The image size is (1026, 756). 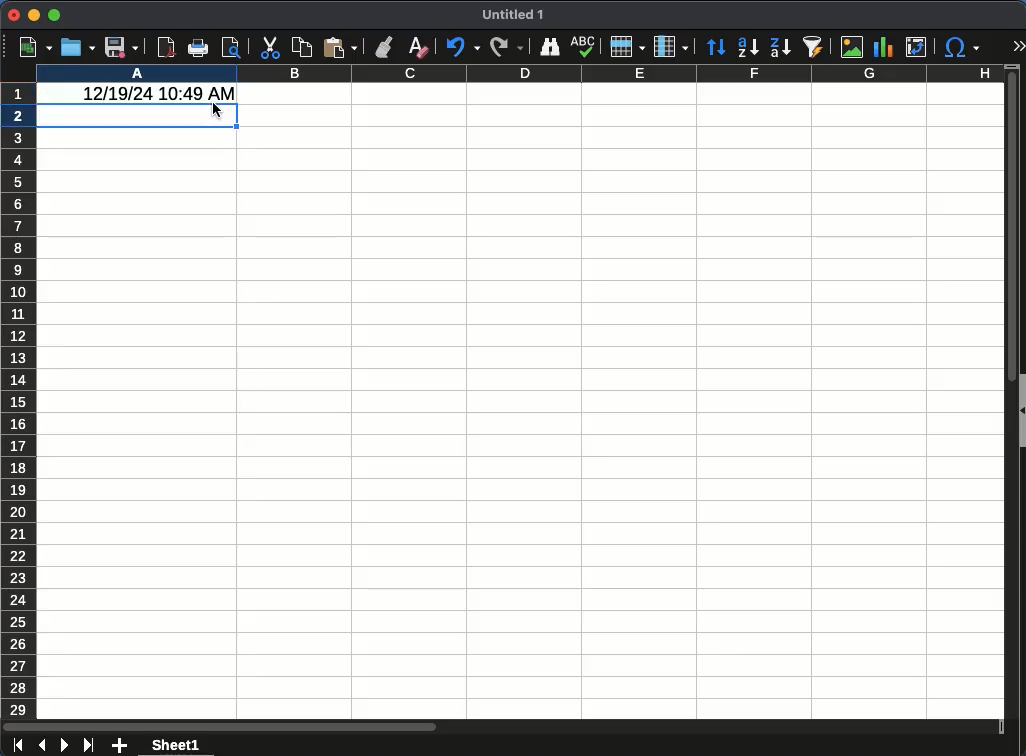 What do you see at coordinates (964, 49) in the screenshot?
I see `special character` at bounding box center [964, 49].